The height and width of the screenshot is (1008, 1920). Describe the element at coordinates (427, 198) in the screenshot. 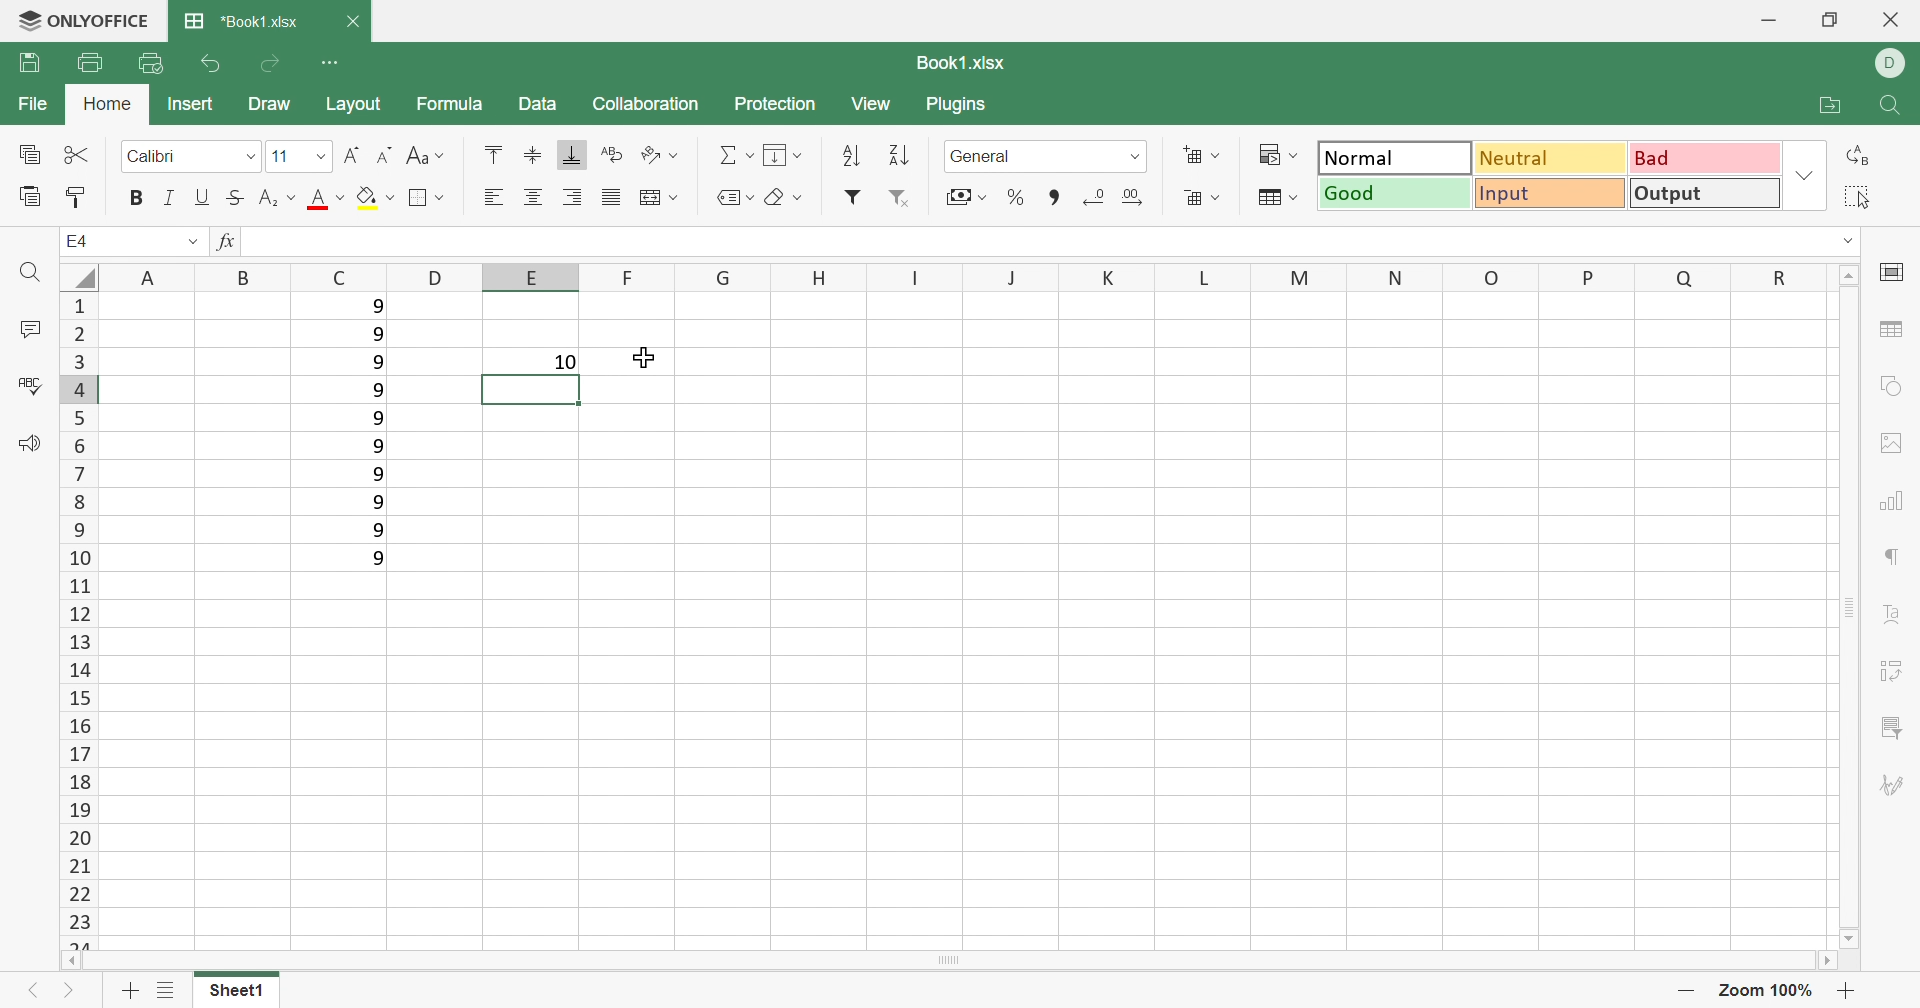

I see `Borders` at that location.